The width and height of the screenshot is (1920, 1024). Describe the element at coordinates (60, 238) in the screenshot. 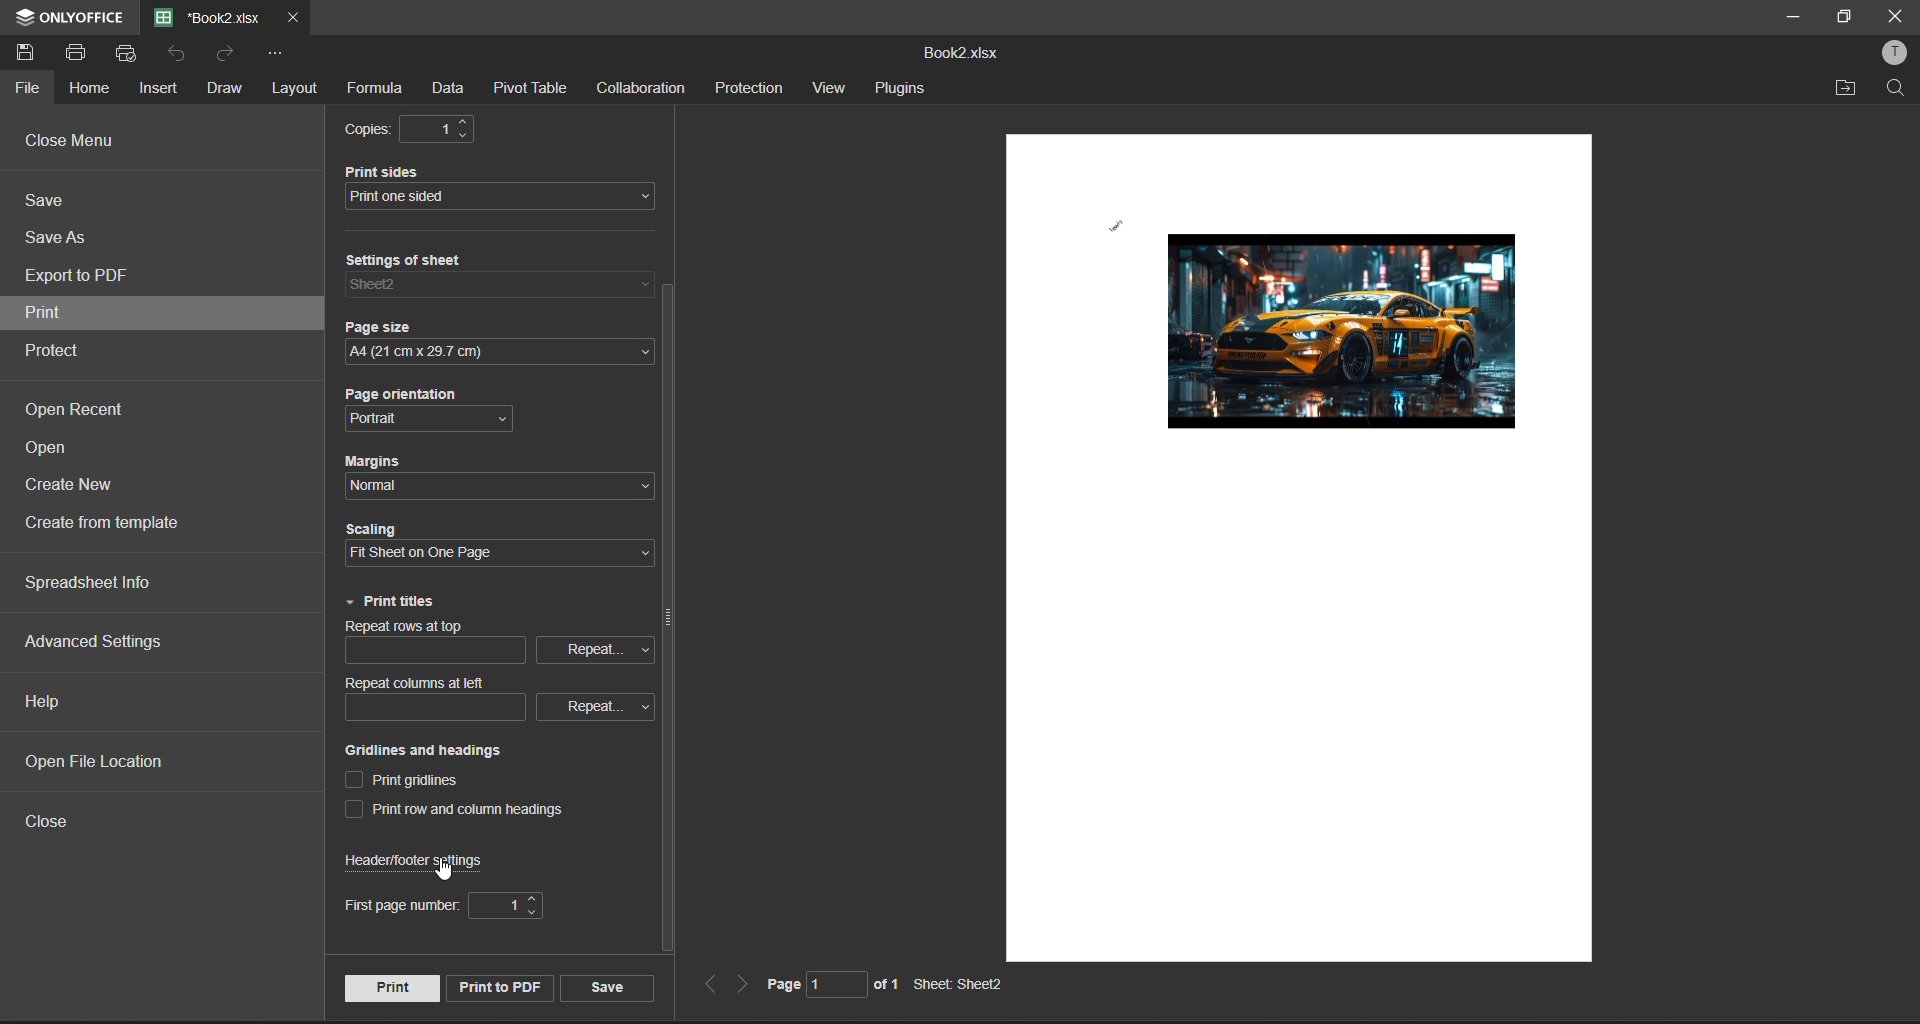

I see `save as` at that location.